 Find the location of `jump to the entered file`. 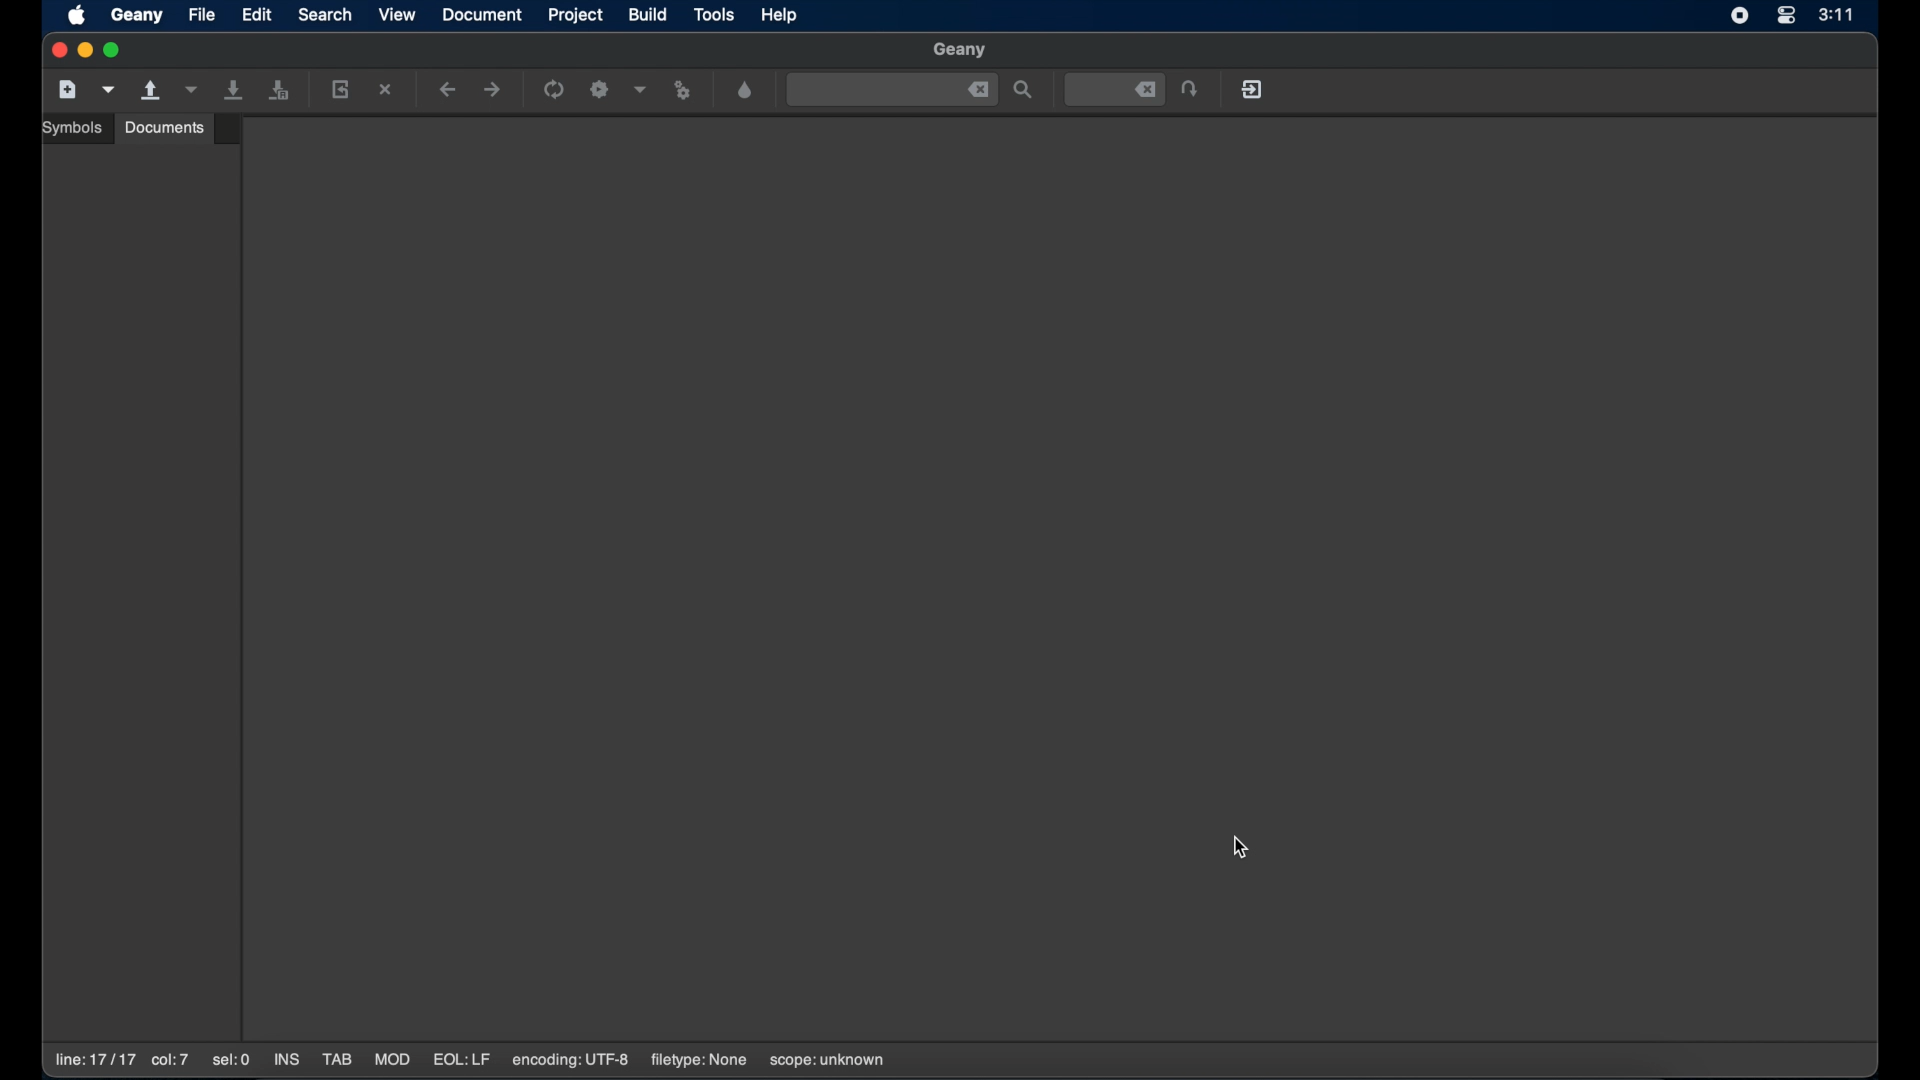

jump to the entered file is located at coordinates (1115, 90).